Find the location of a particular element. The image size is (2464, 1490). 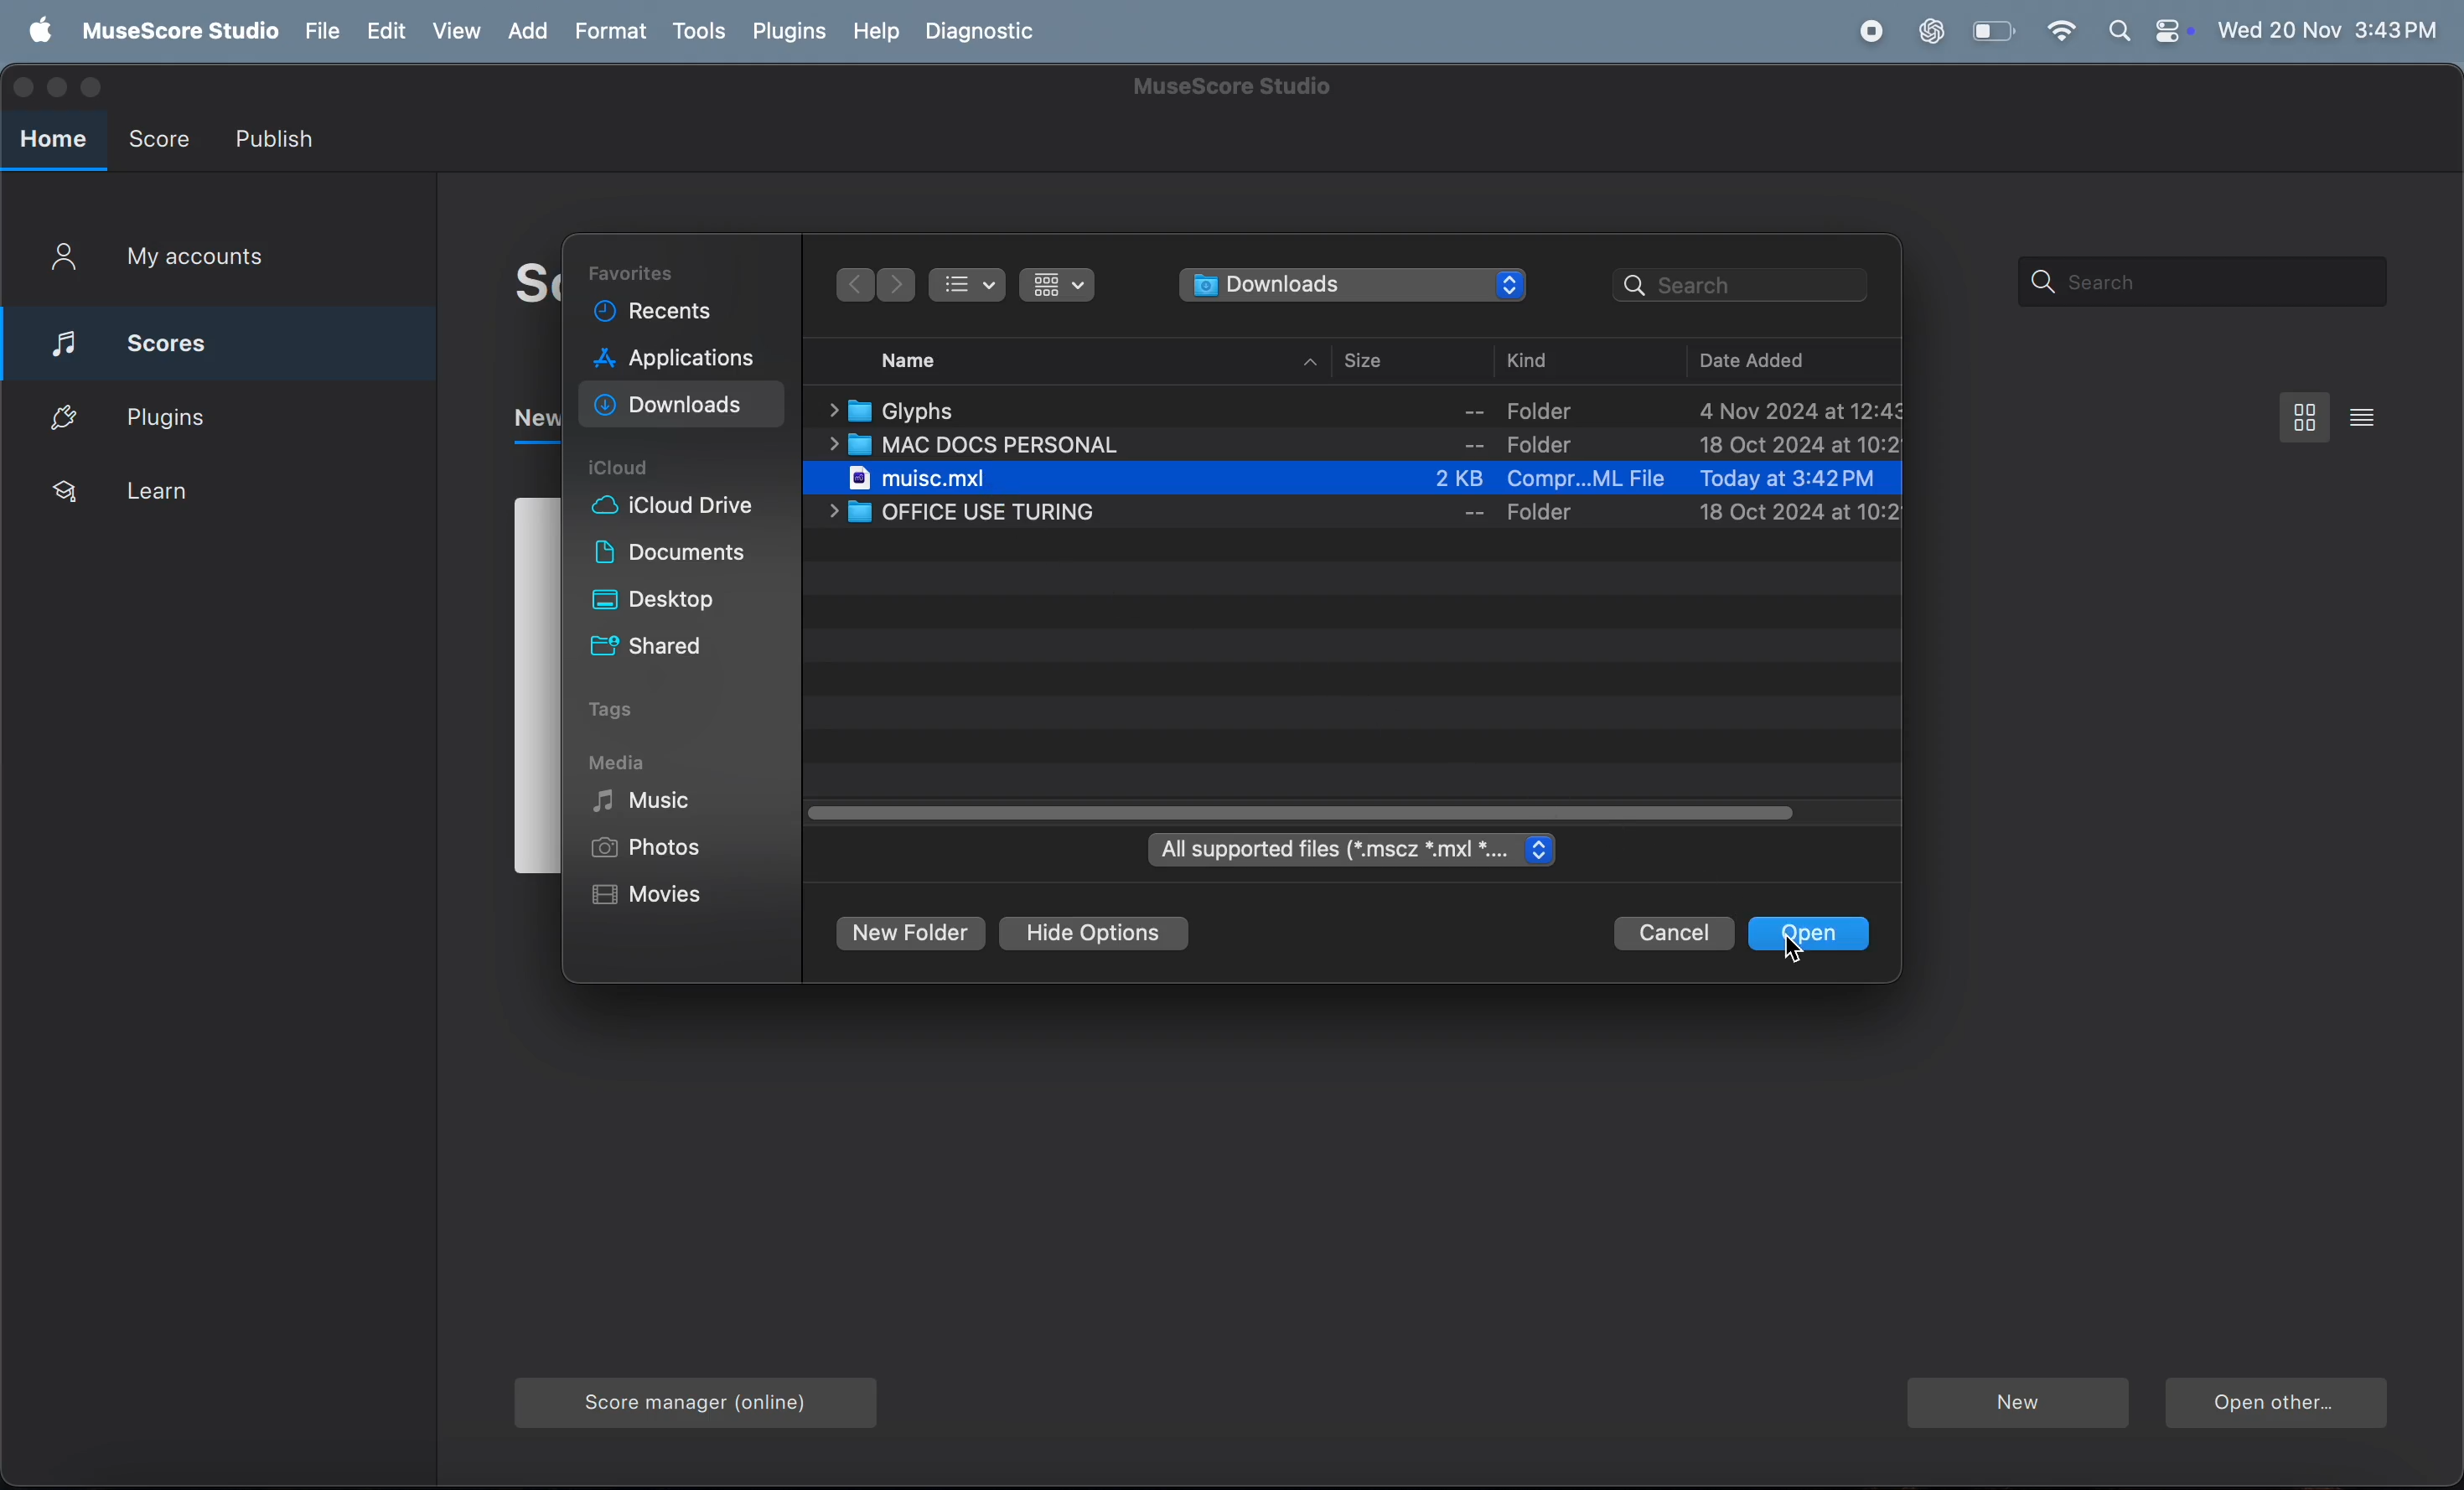

shared is located at coordinates (670, 649).